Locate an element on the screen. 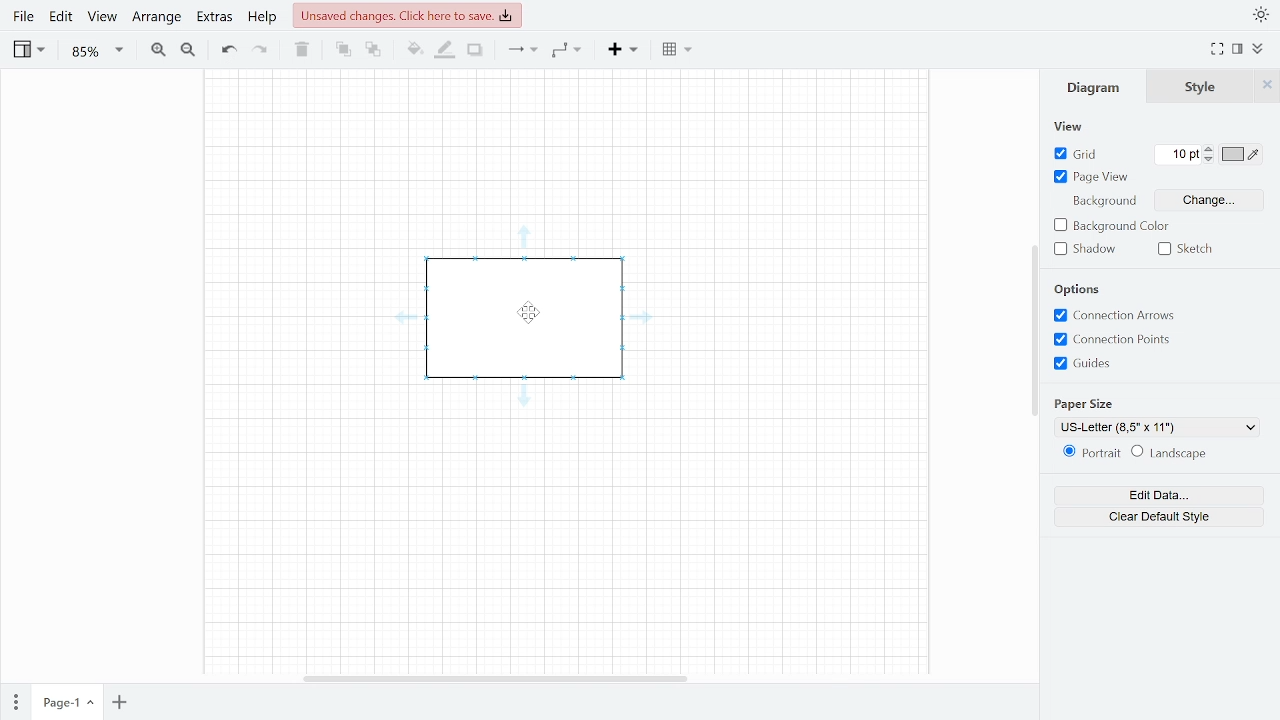  Appearence is located at coordinates (1262, 13).